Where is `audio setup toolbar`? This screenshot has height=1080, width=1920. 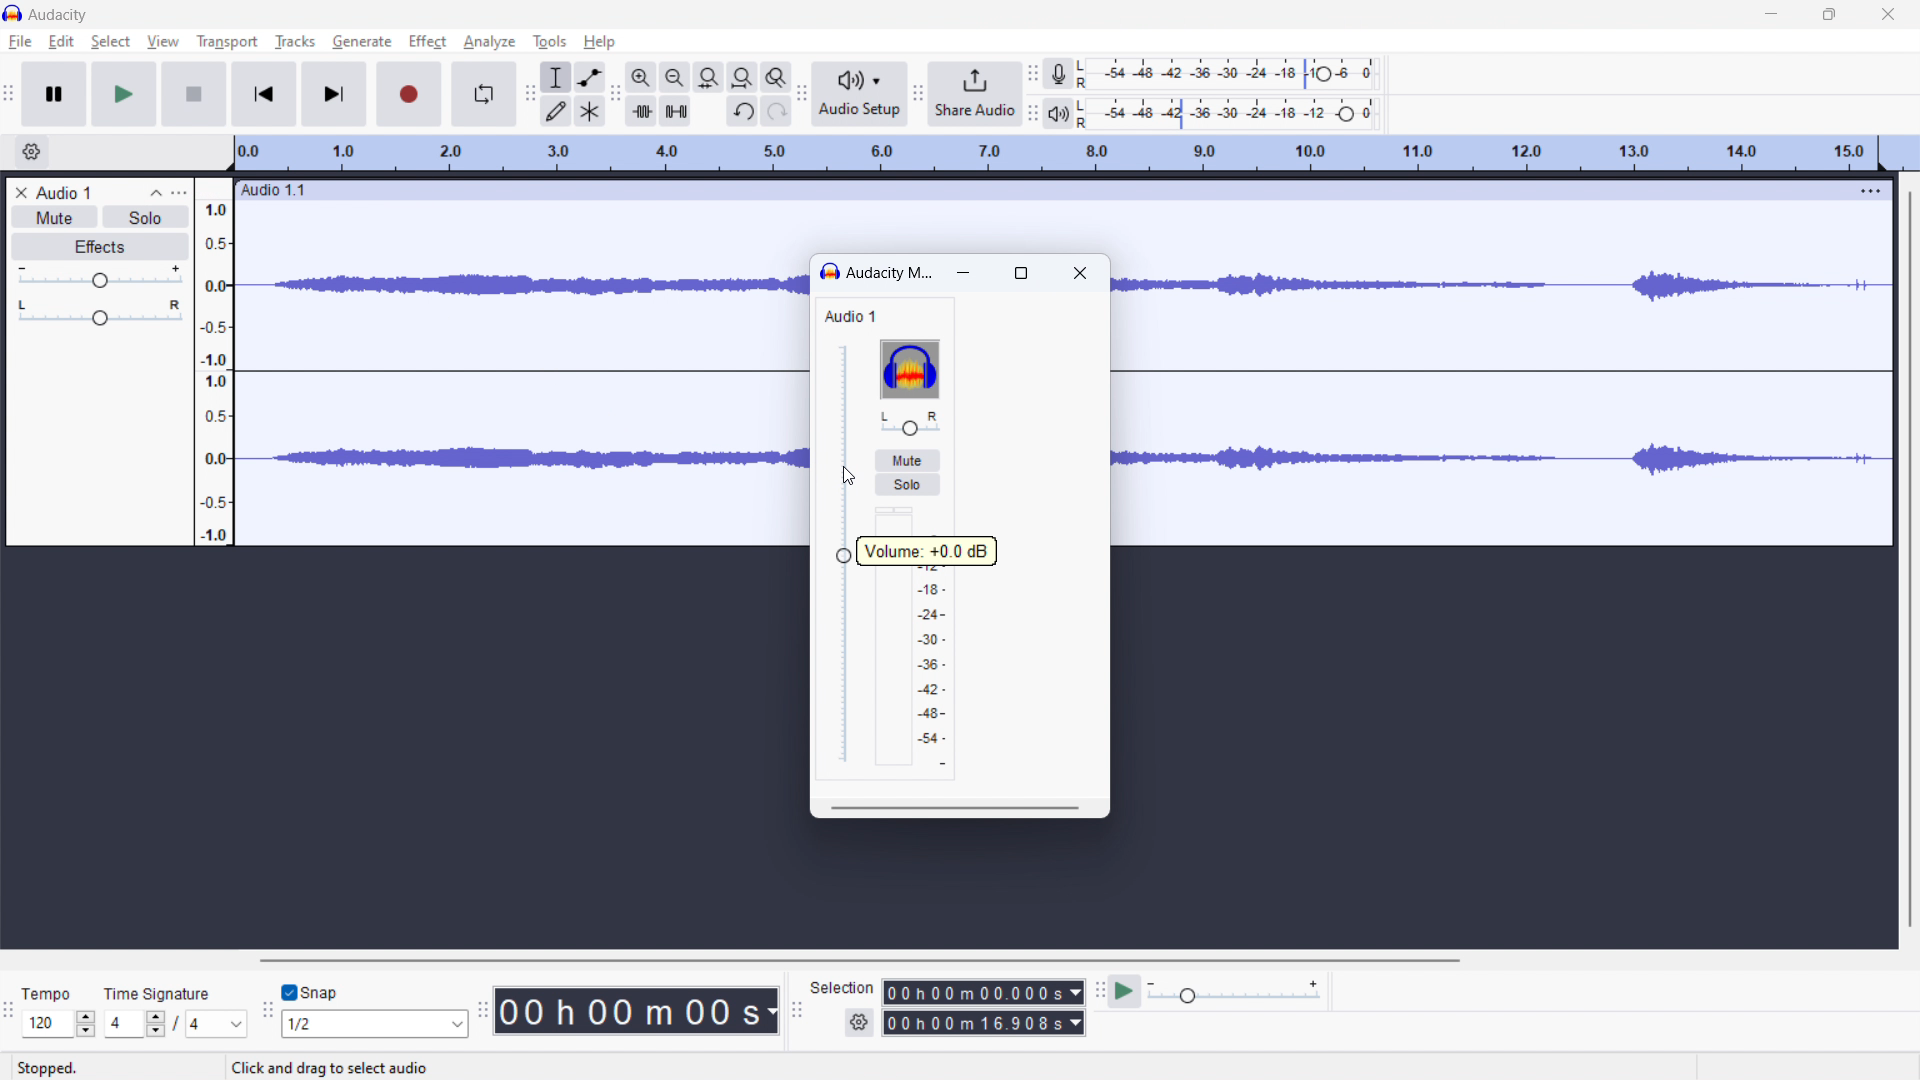 audio setup toolbar is located at coordinates (803, 93).